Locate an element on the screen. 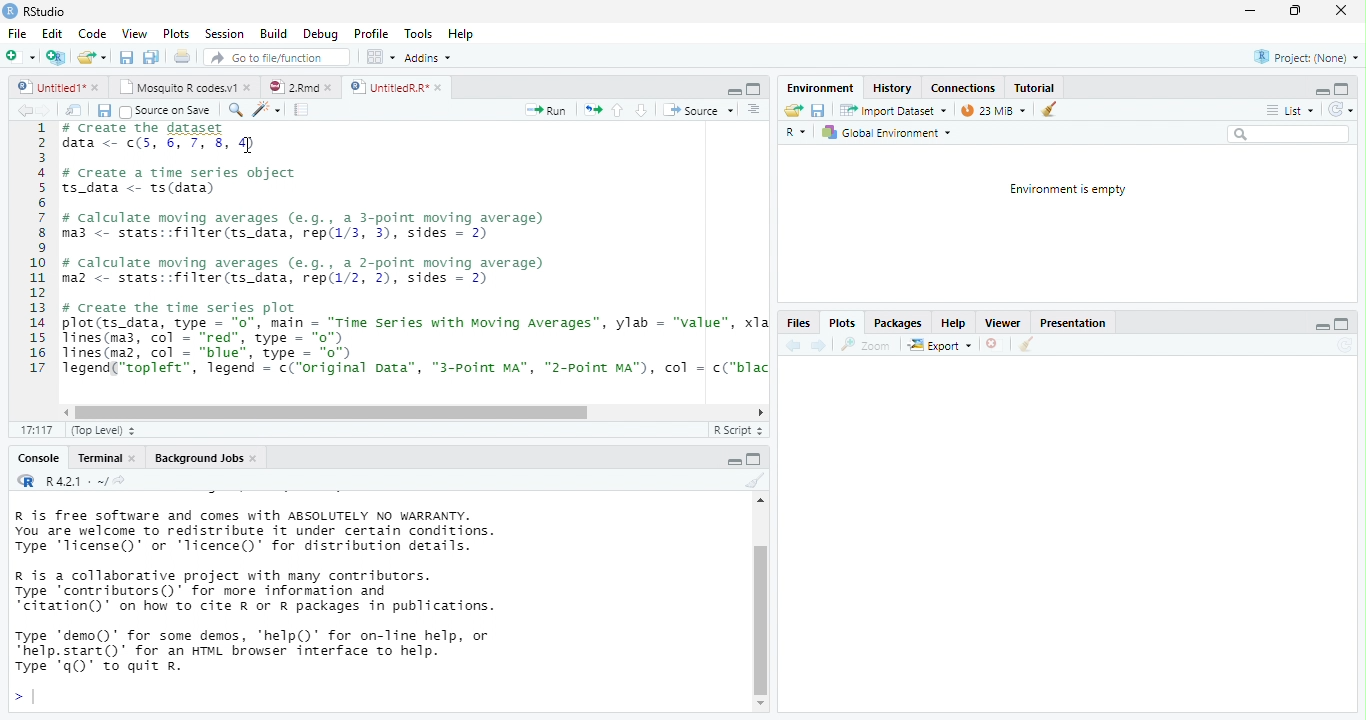 The width and height of the screenshot is (1366, 720). close is located at coordinates (332, 88).